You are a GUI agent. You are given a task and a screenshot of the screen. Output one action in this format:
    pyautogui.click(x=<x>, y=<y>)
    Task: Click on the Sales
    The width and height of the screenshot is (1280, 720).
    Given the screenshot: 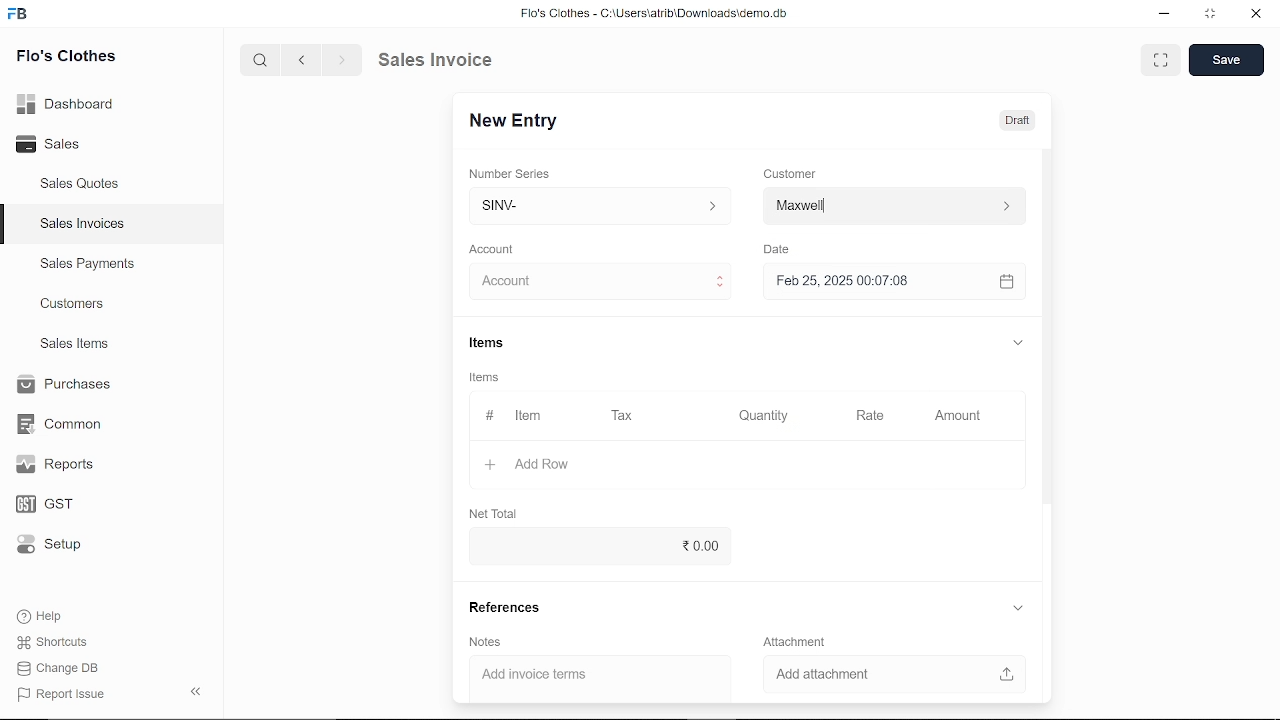 What is the action you would take?
    pyautogui.click(x=57, y=142)
    